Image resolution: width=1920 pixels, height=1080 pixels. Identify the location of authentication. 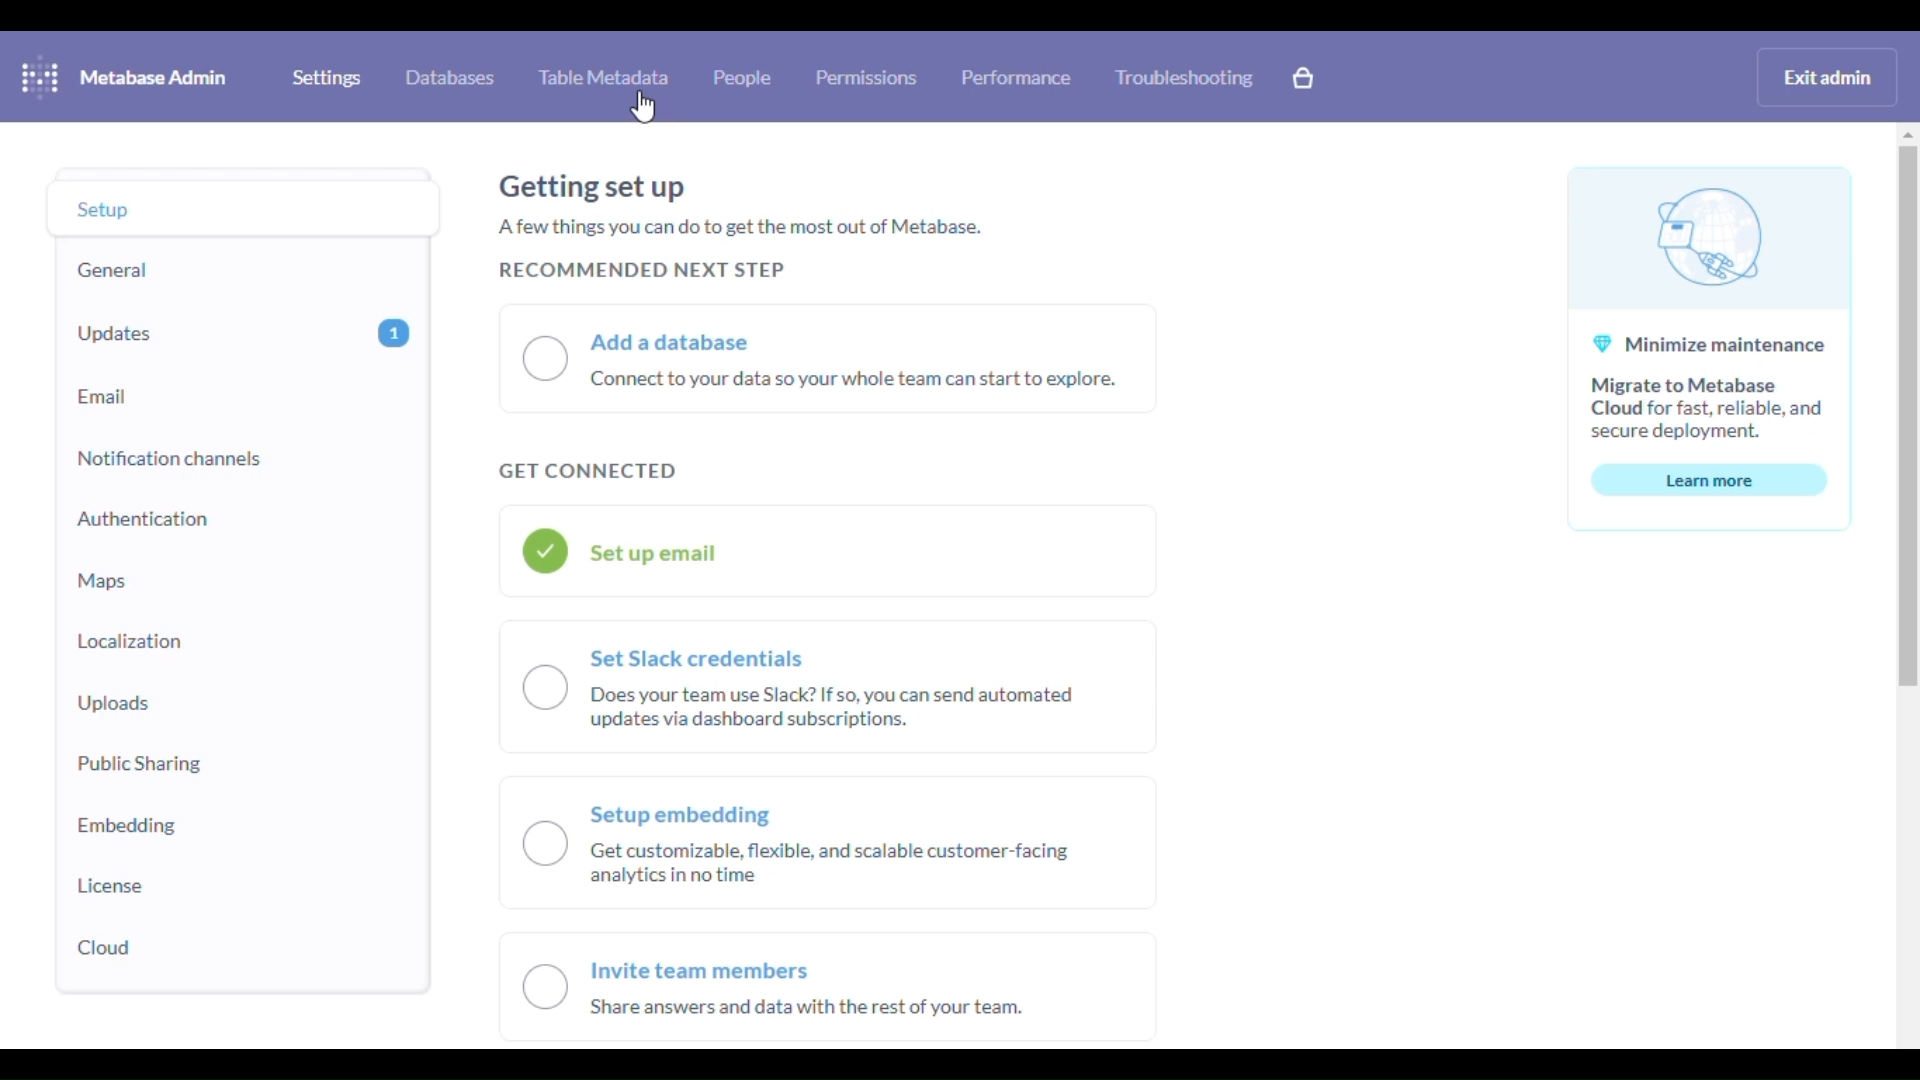
(144, 518).